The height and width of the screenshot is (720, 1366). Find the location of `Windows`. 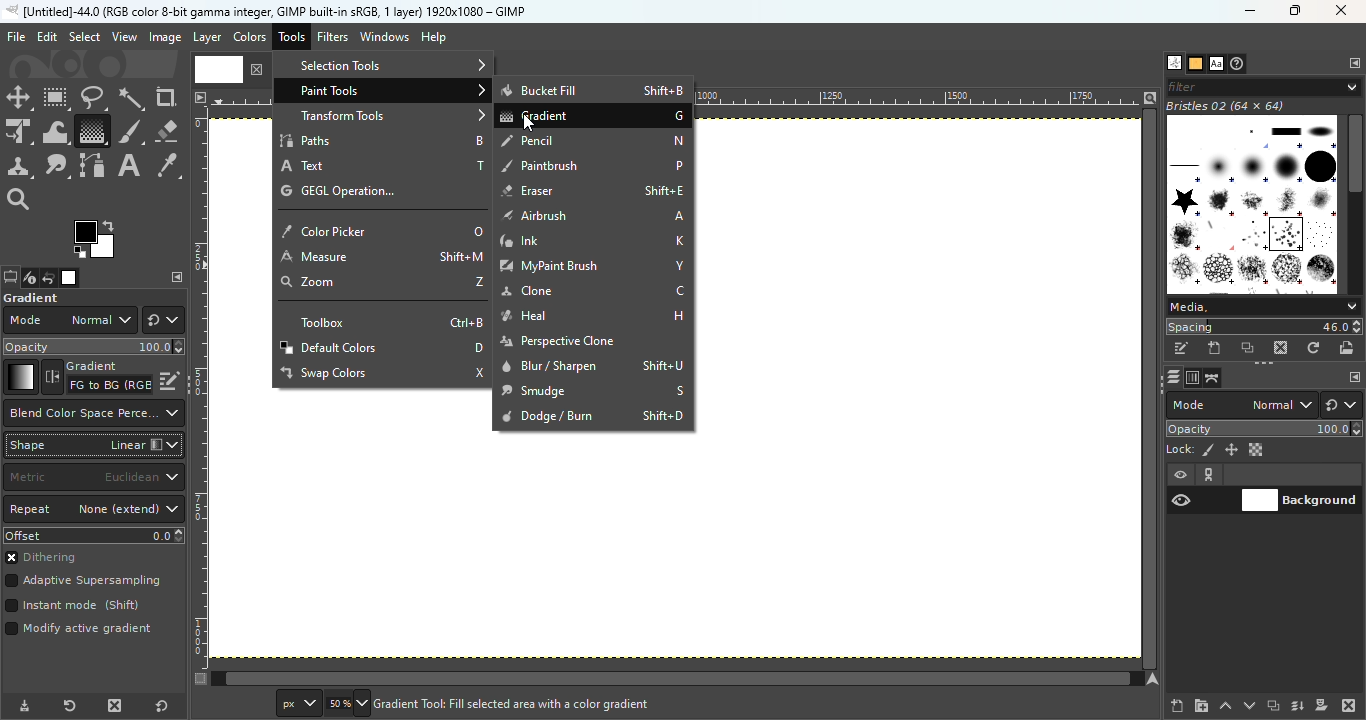

Windows is located at coordinates (384, 37).